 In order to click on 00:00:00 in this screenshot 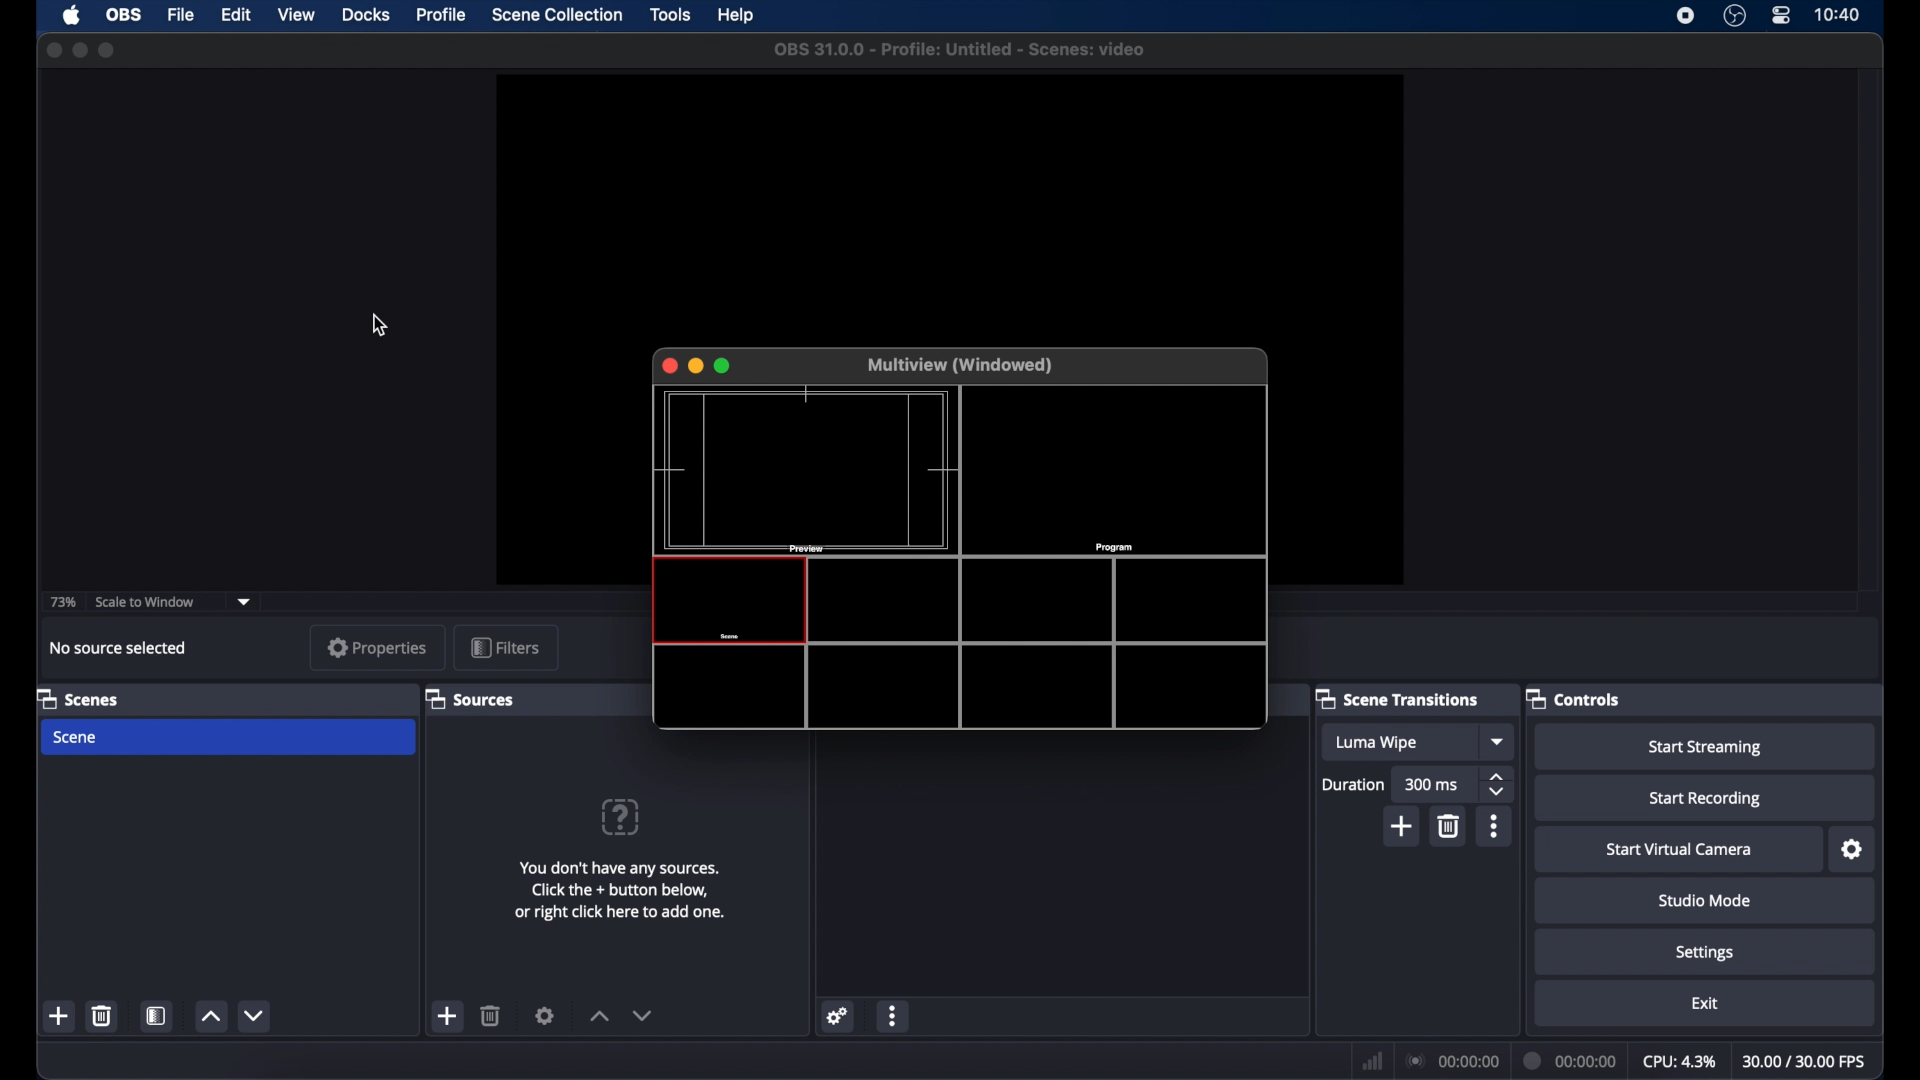, I will do `click(1454, 1061)`.